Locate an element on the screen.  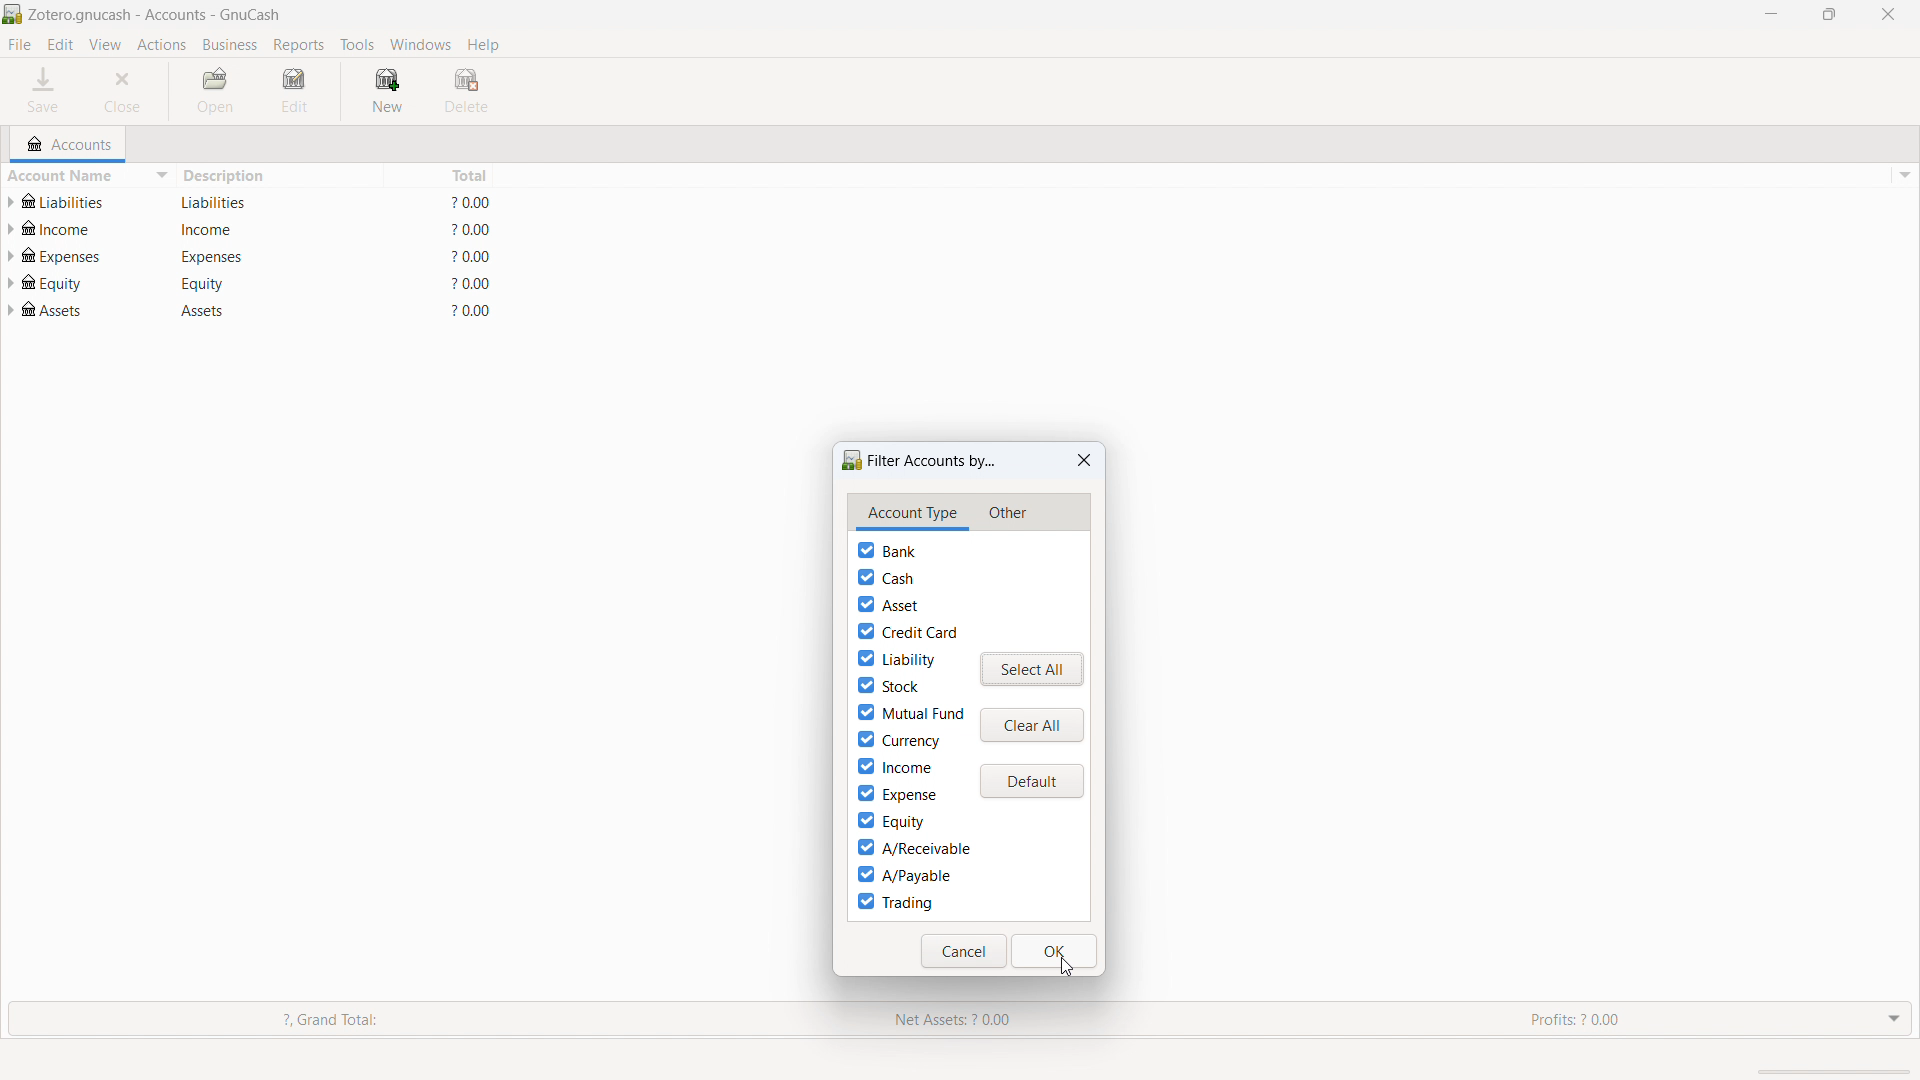
A/receivable is located at coordinates (915, 848).